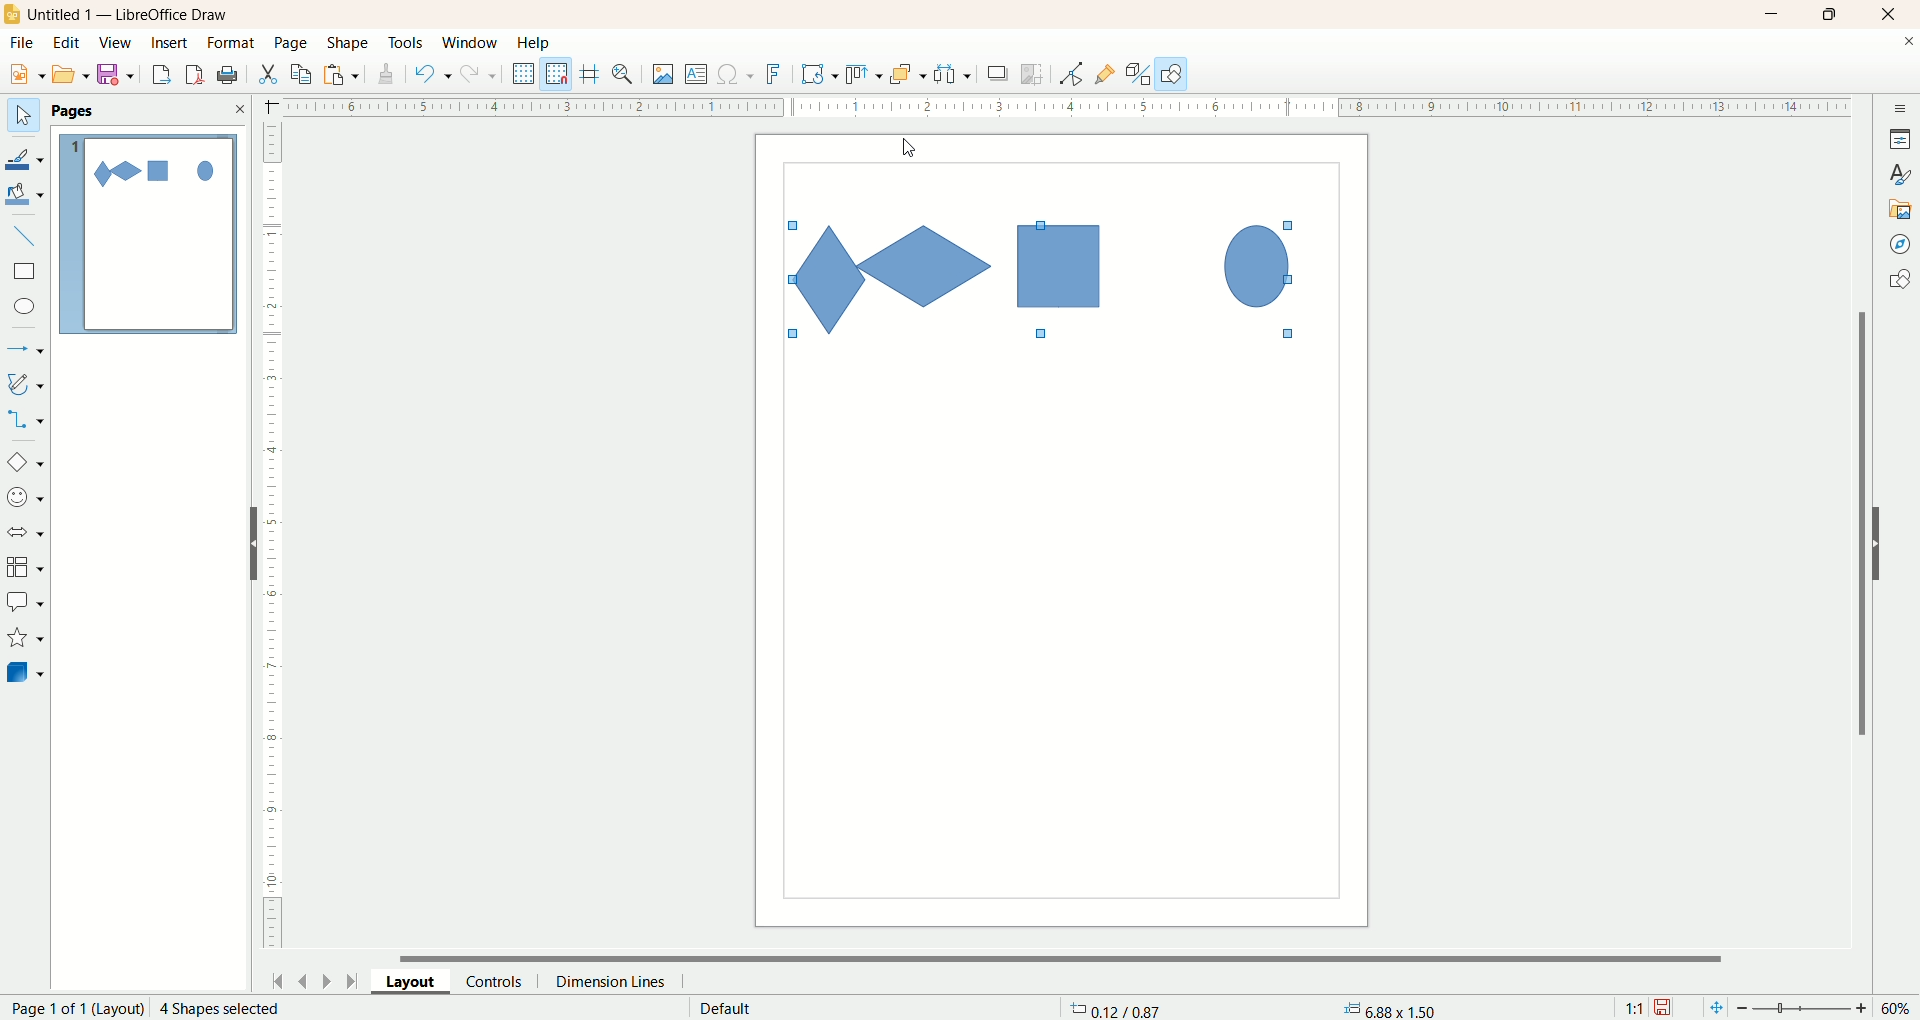  Describe the element at coordinates (1714, 1008) in the screenshot. I see `fit to current window` at that location.